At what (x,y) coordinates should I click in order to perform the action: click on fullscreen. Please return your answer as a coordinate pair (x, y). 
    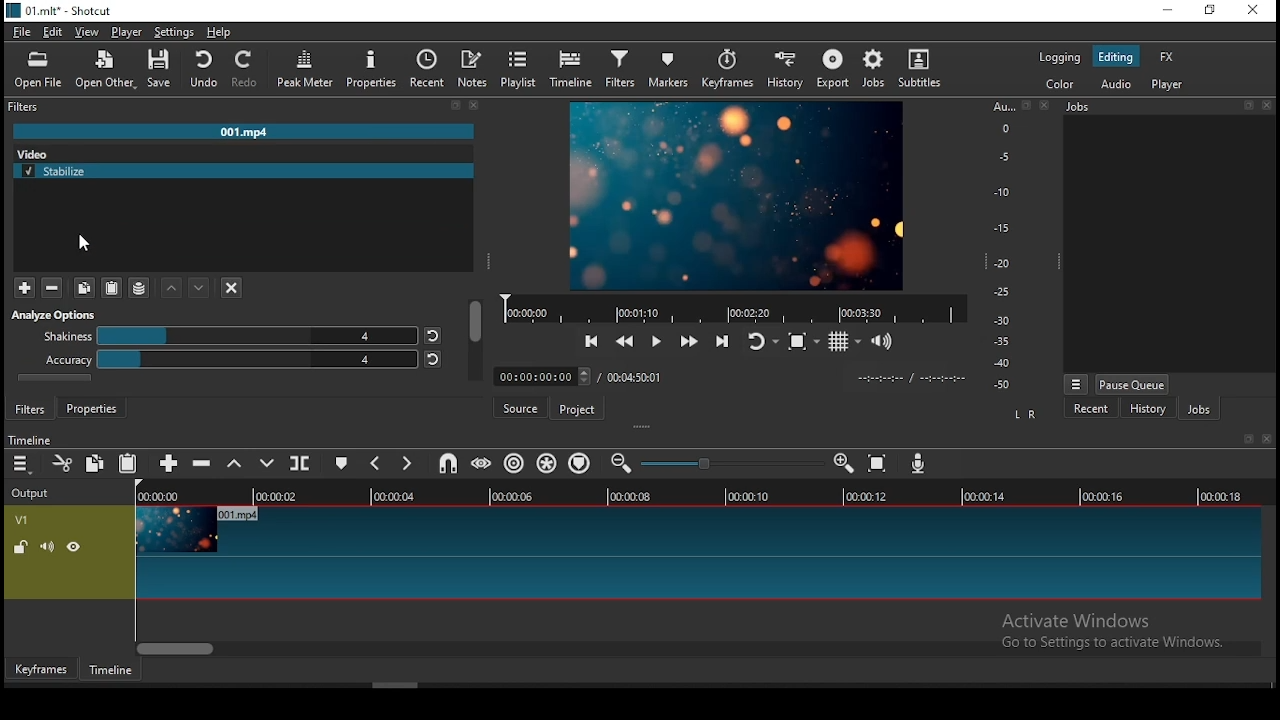
    Looking at the image, I should click on (1248, 439).